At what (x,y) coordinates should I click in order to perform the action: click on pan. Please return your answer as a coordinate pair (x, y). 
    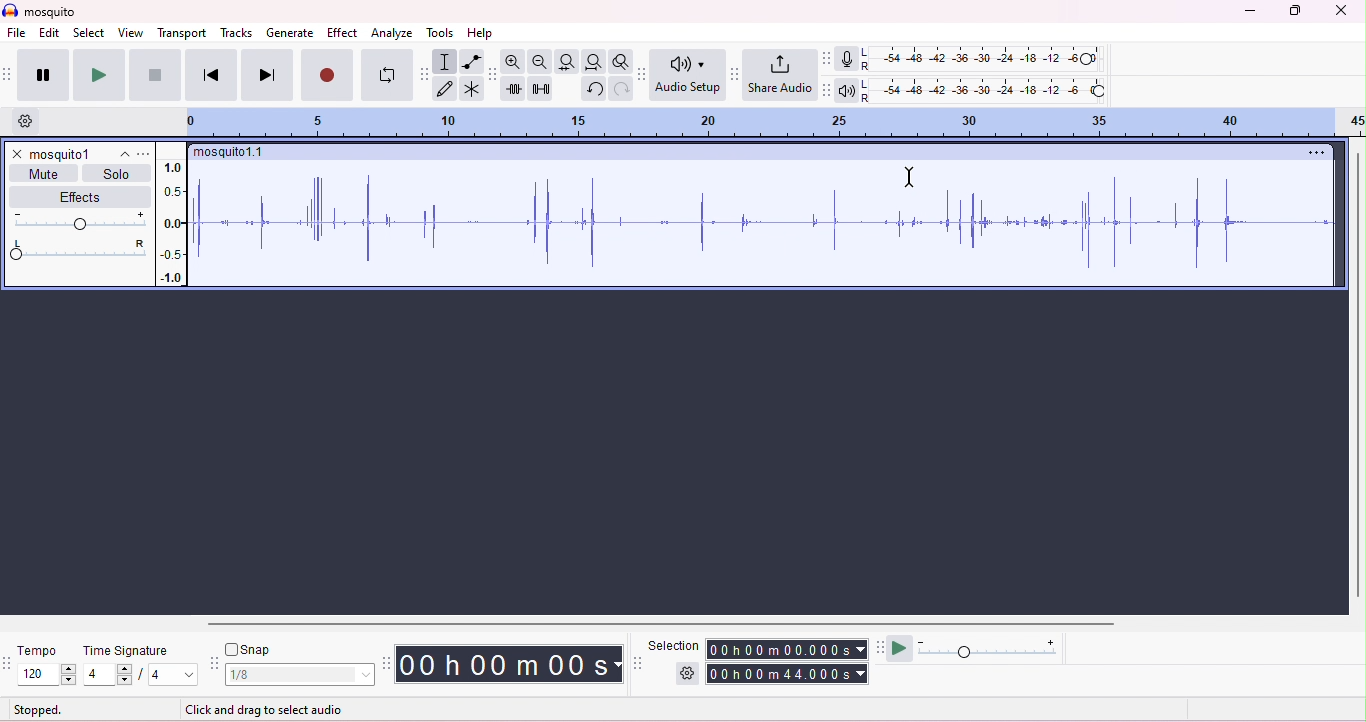
    Looking at the image, I should click on (77, 250).